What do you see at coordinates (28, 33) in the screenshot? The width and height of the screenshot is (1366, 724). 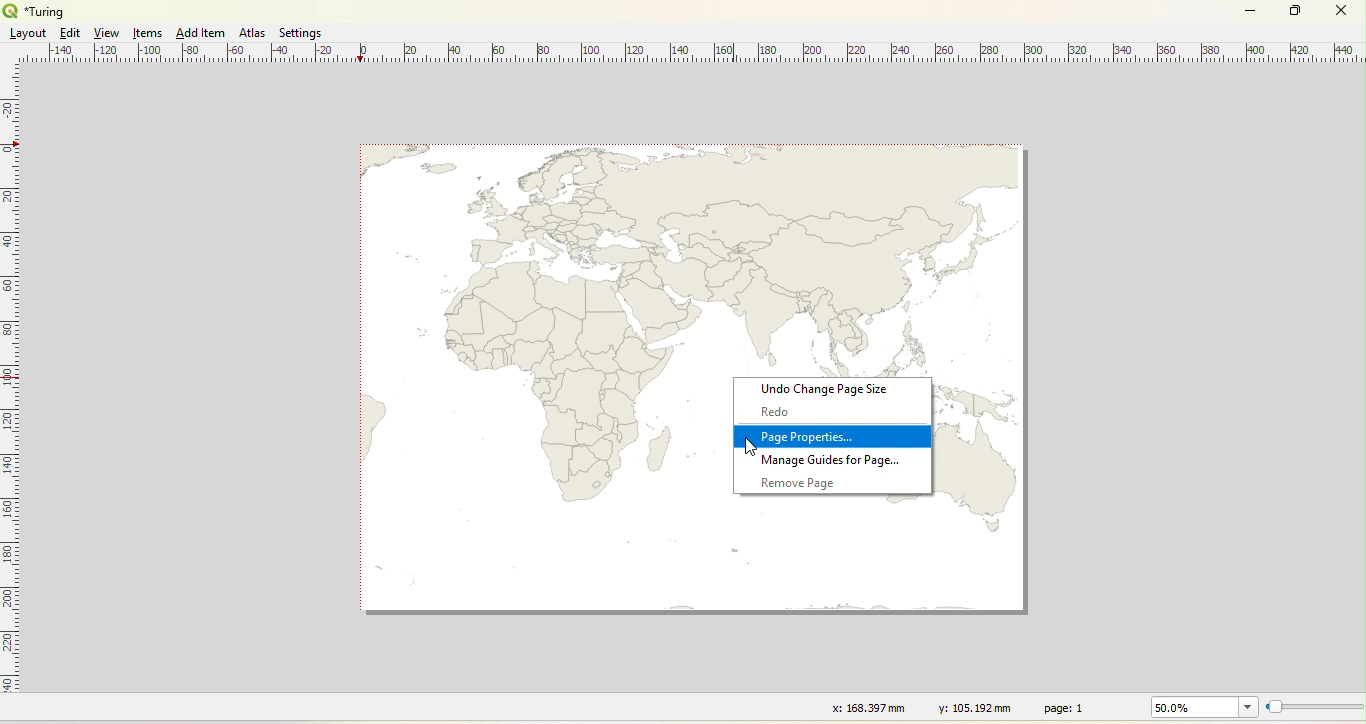 I see `Layout` at bounding box center [28, 33].